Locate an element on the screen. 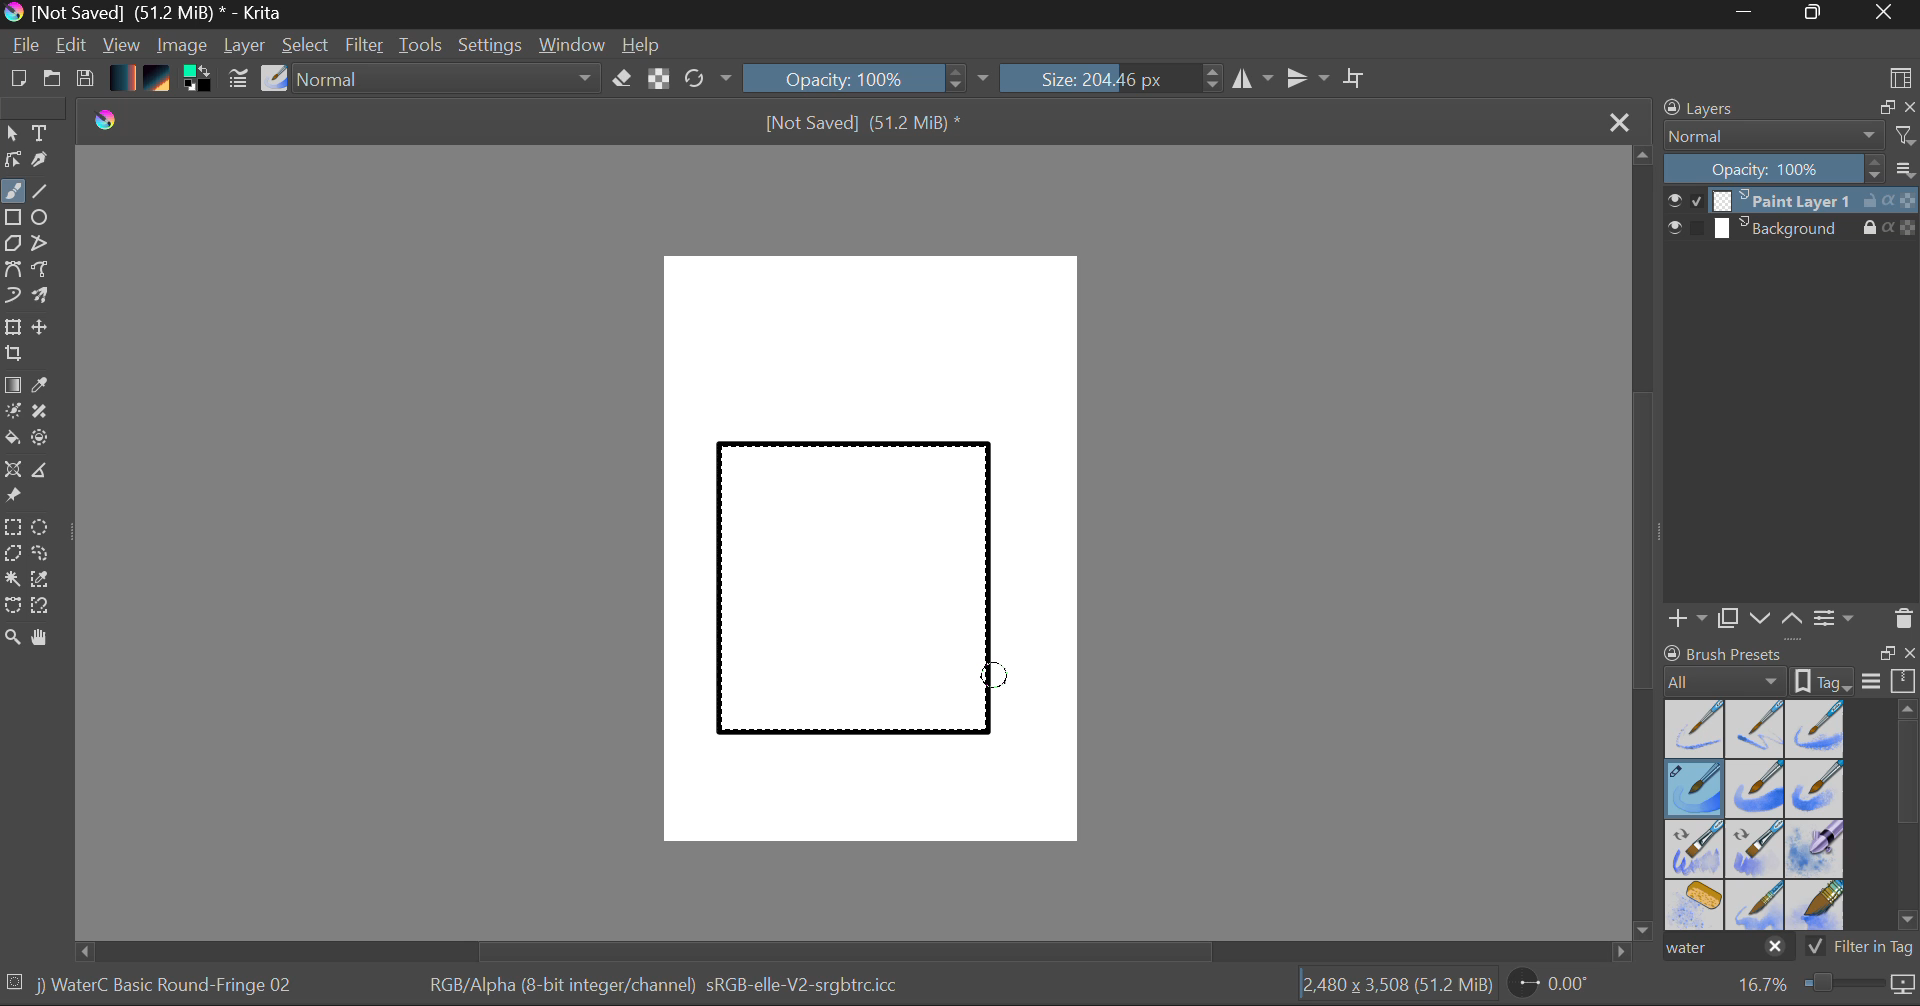  Multibrush Tool is located at coordinates (42, 298).